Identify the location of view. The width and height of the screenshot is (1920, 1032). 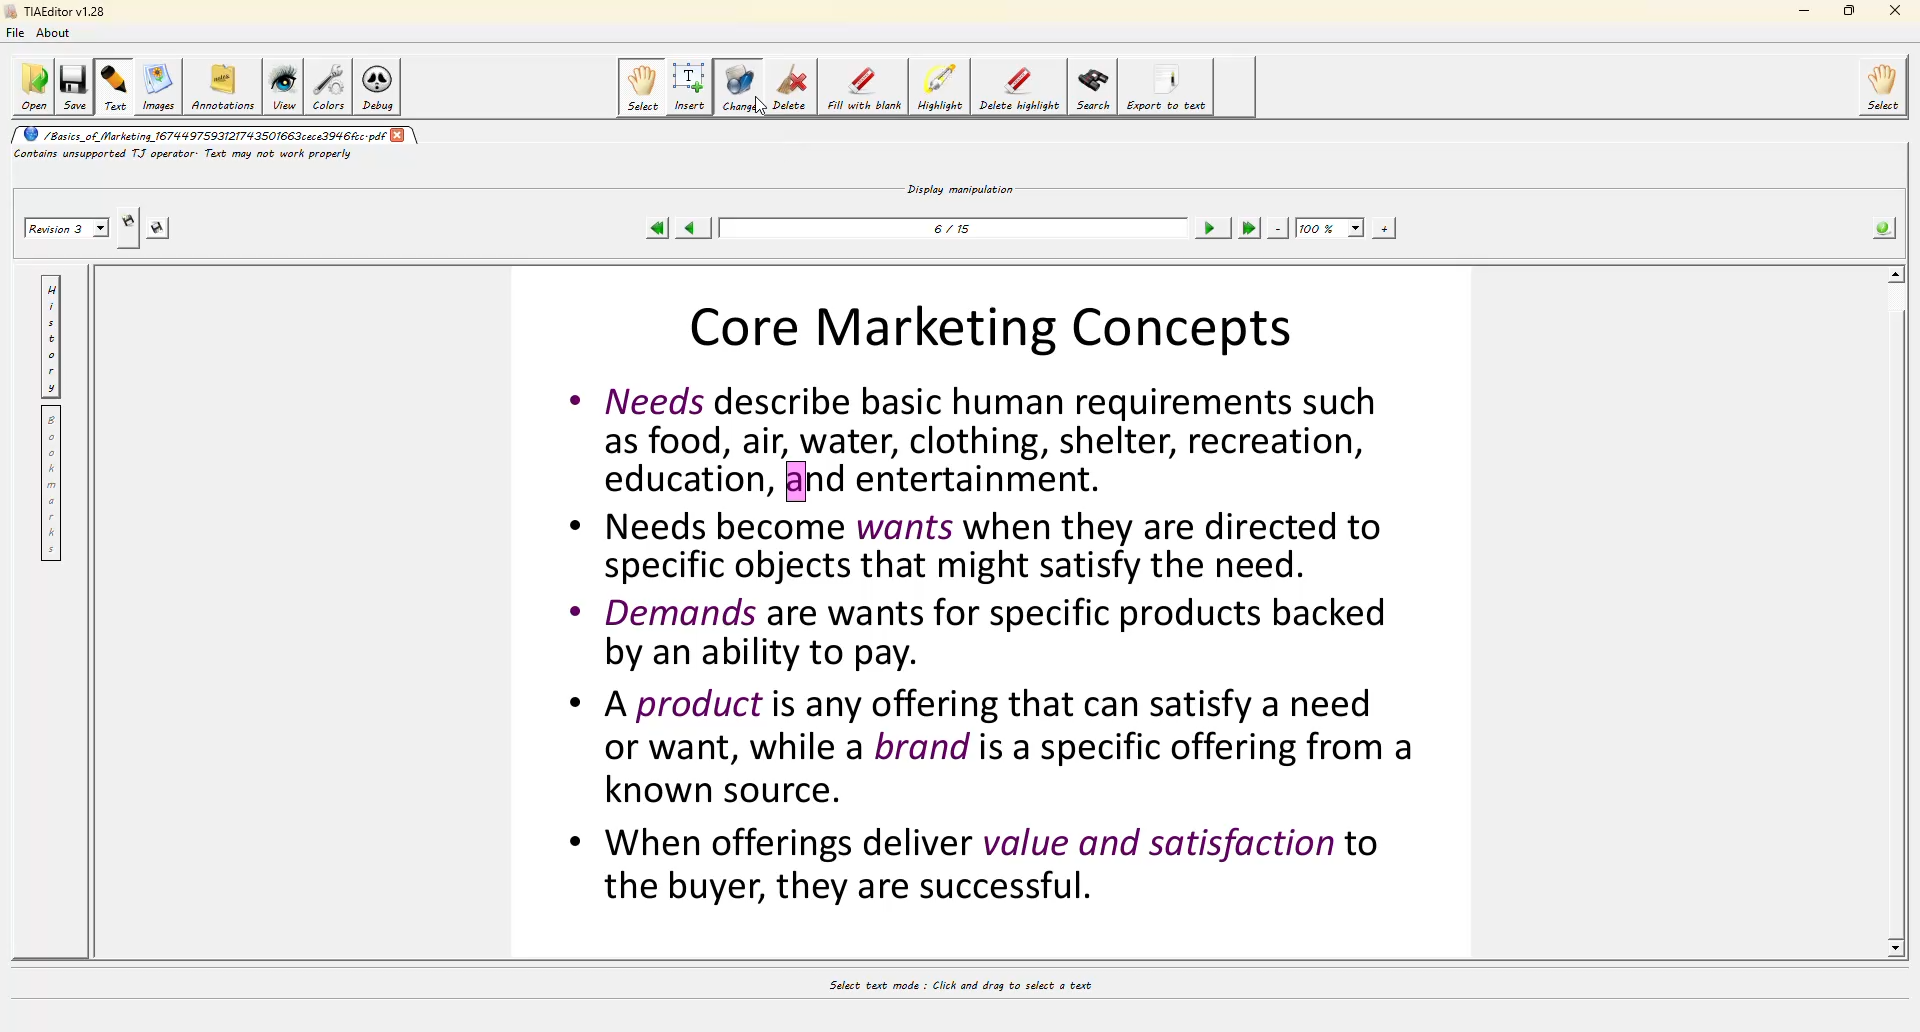
(283, 85).